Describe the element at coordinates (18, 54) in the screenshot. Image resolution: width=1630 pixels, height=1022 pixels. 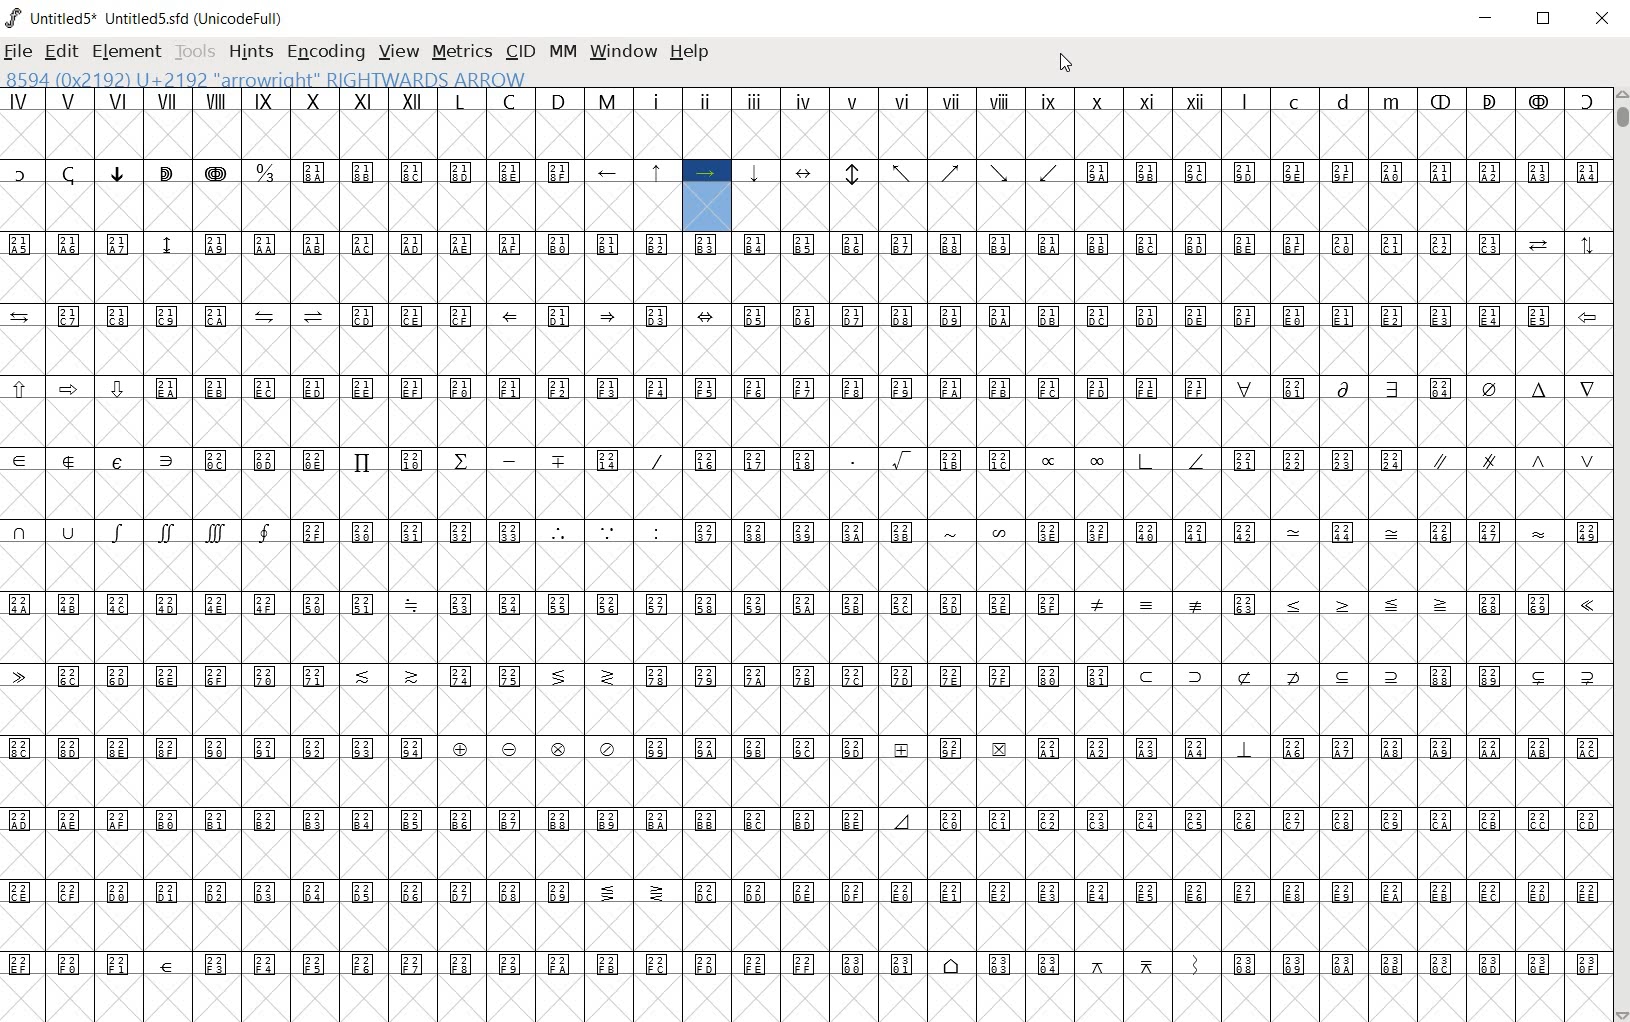
I see `FILE` at that location.